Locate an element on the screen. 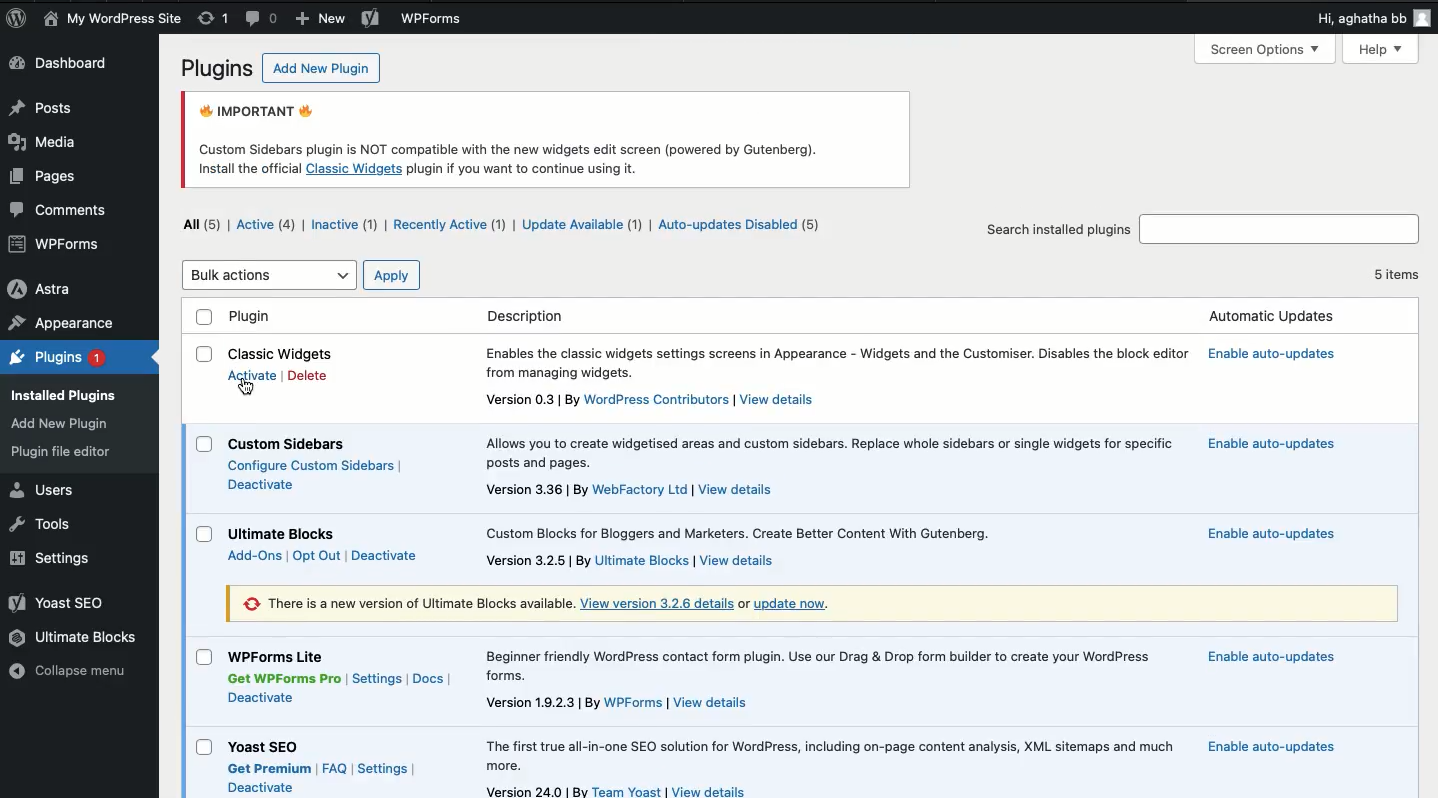  view details is located at coordinates (737, 558).